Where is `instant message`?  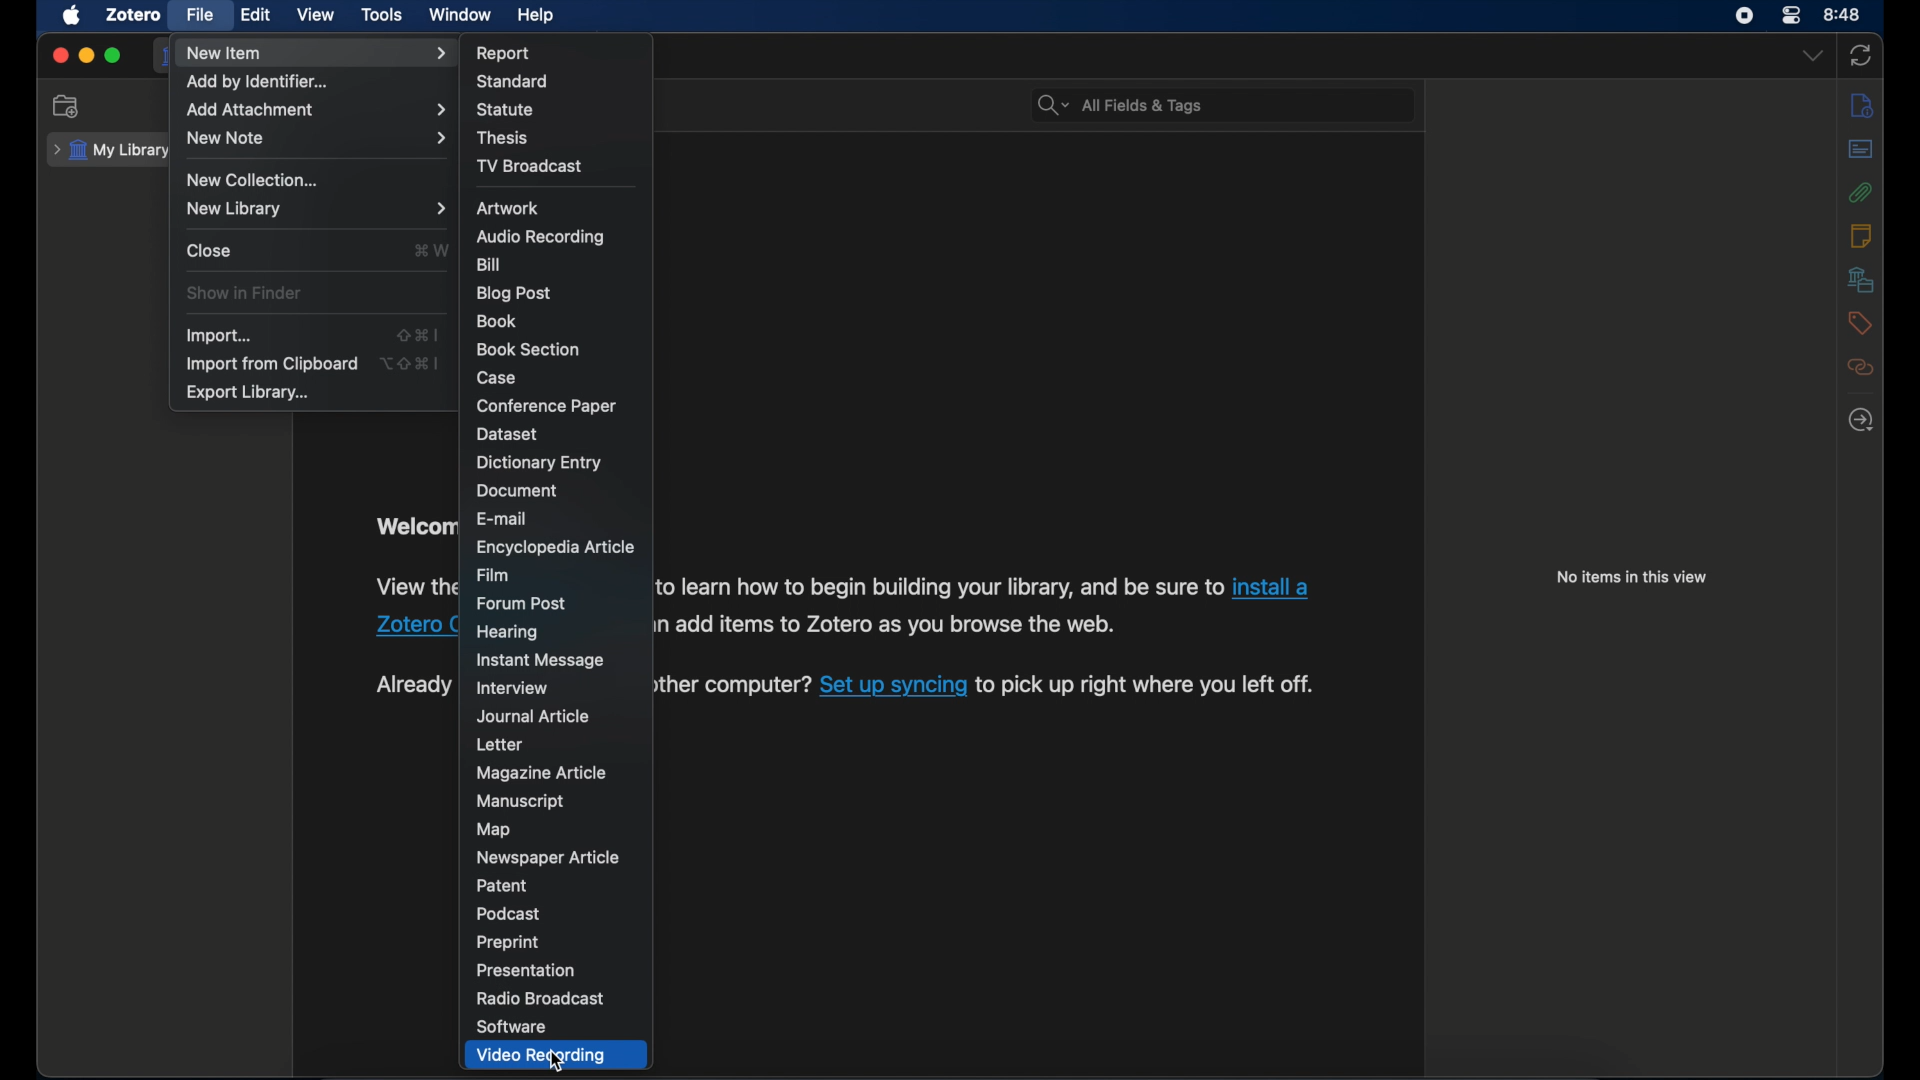 instant message is located at coordinates (539, 660).